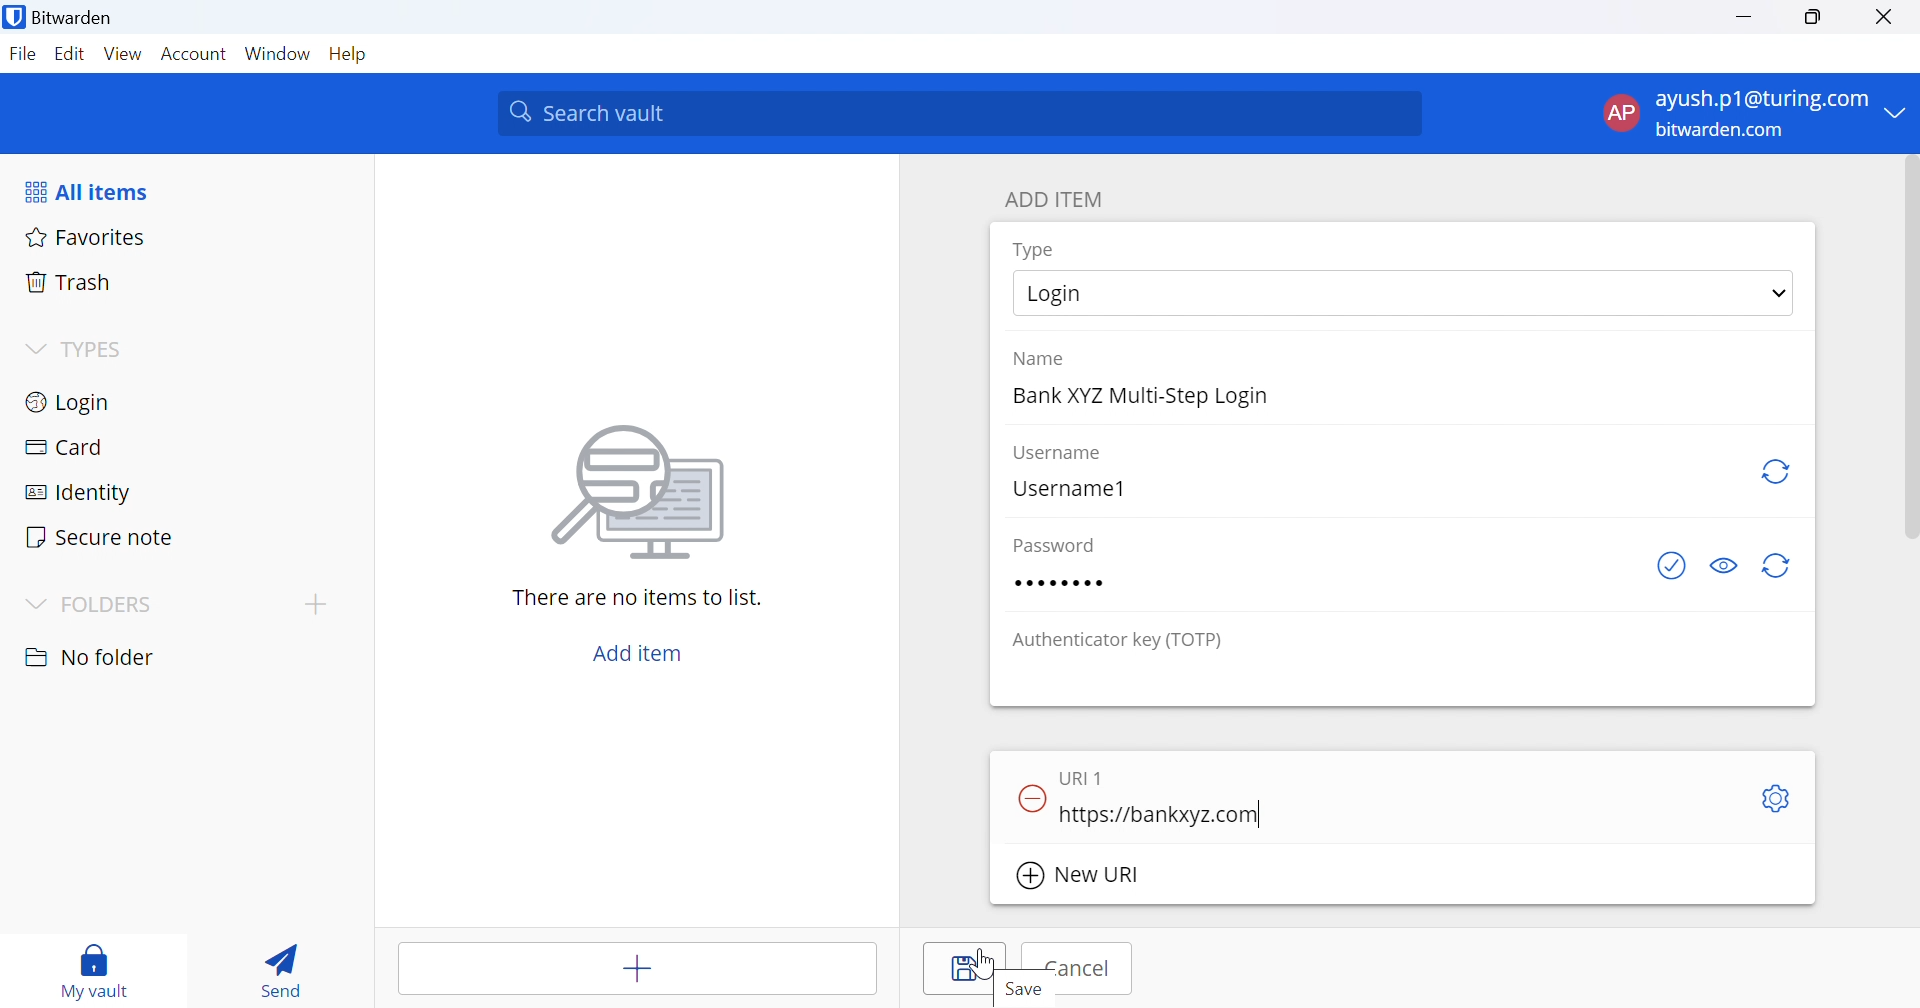  What do you see at coordinates (103, 539) in the screenshot?
I see `Secure note` at bounding box center [103, 539].